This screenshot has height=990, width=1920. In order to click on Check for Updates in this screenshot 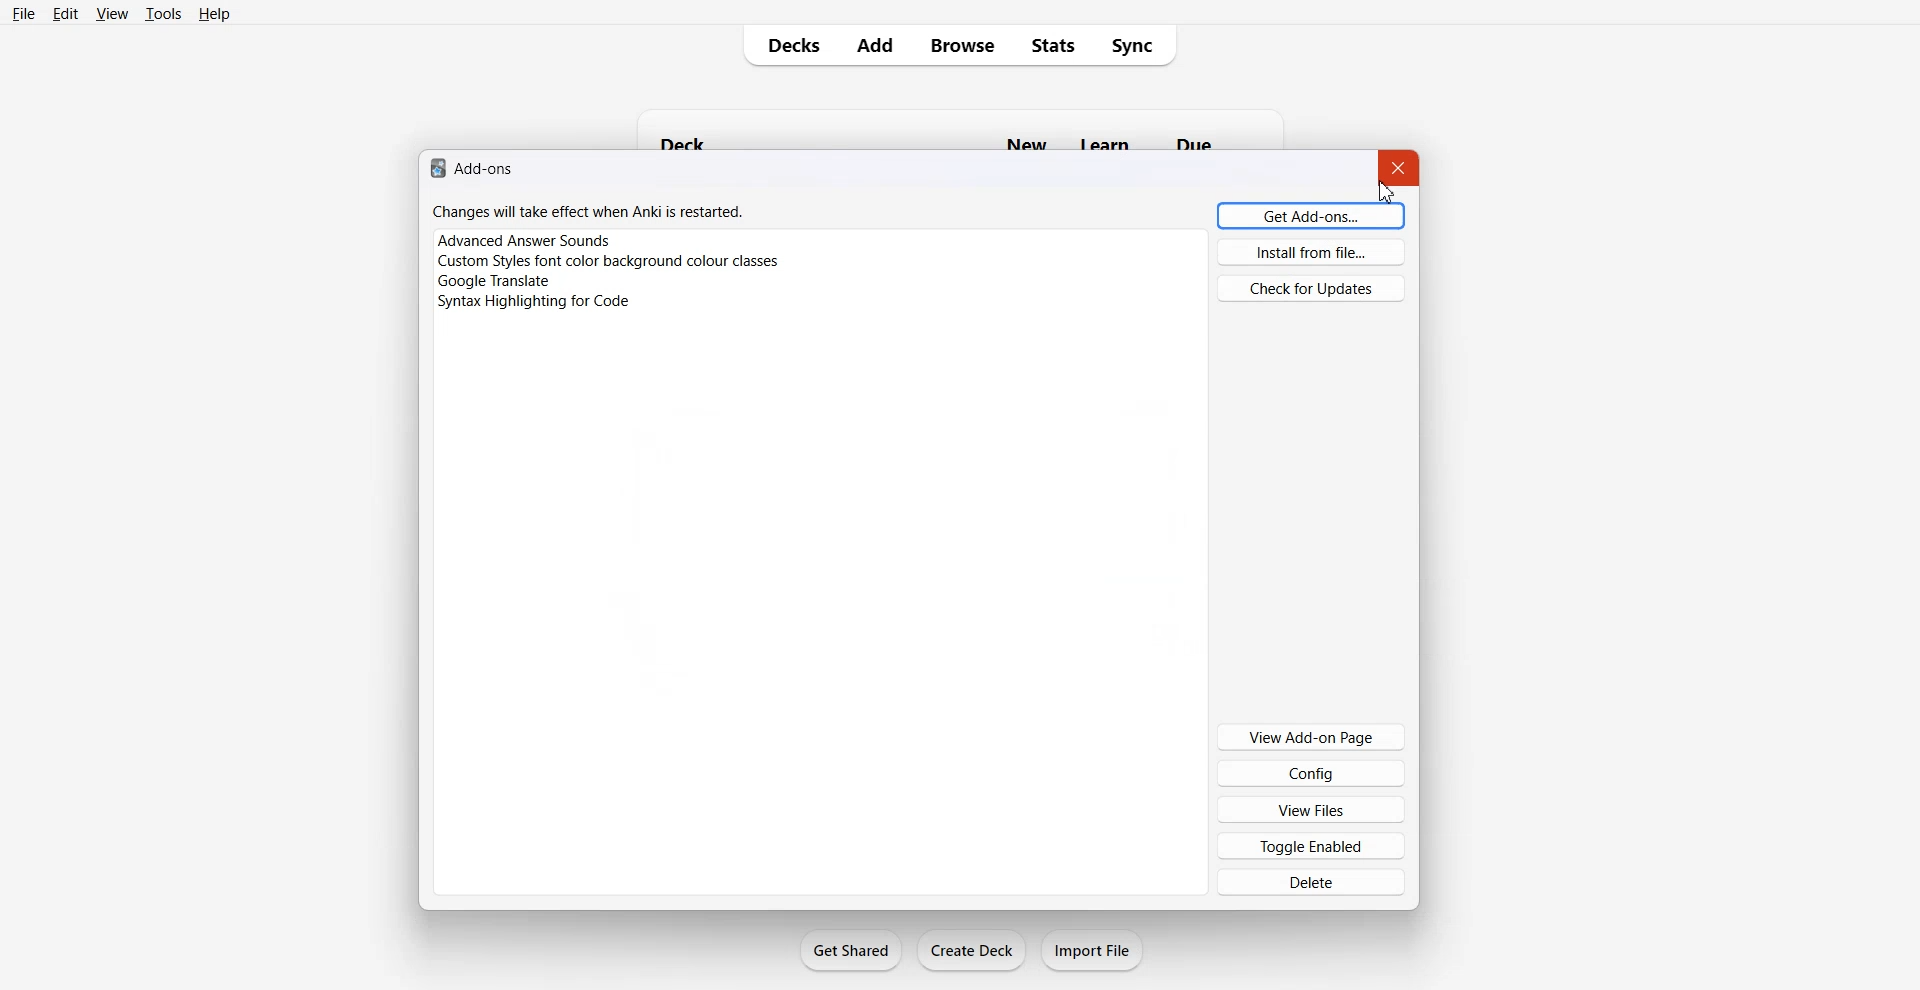, I will do `click(1310, 287)`.